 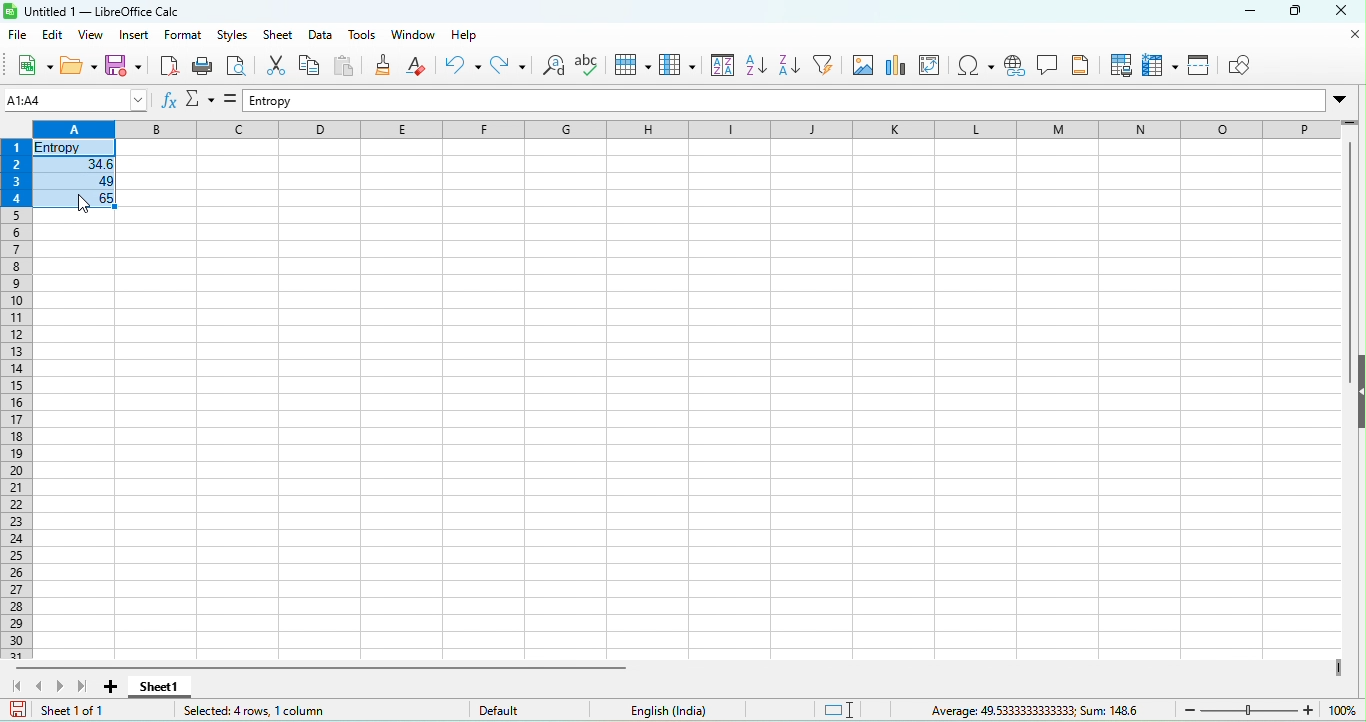 I want to click on zoom slider, so click(x=1251, y=709).